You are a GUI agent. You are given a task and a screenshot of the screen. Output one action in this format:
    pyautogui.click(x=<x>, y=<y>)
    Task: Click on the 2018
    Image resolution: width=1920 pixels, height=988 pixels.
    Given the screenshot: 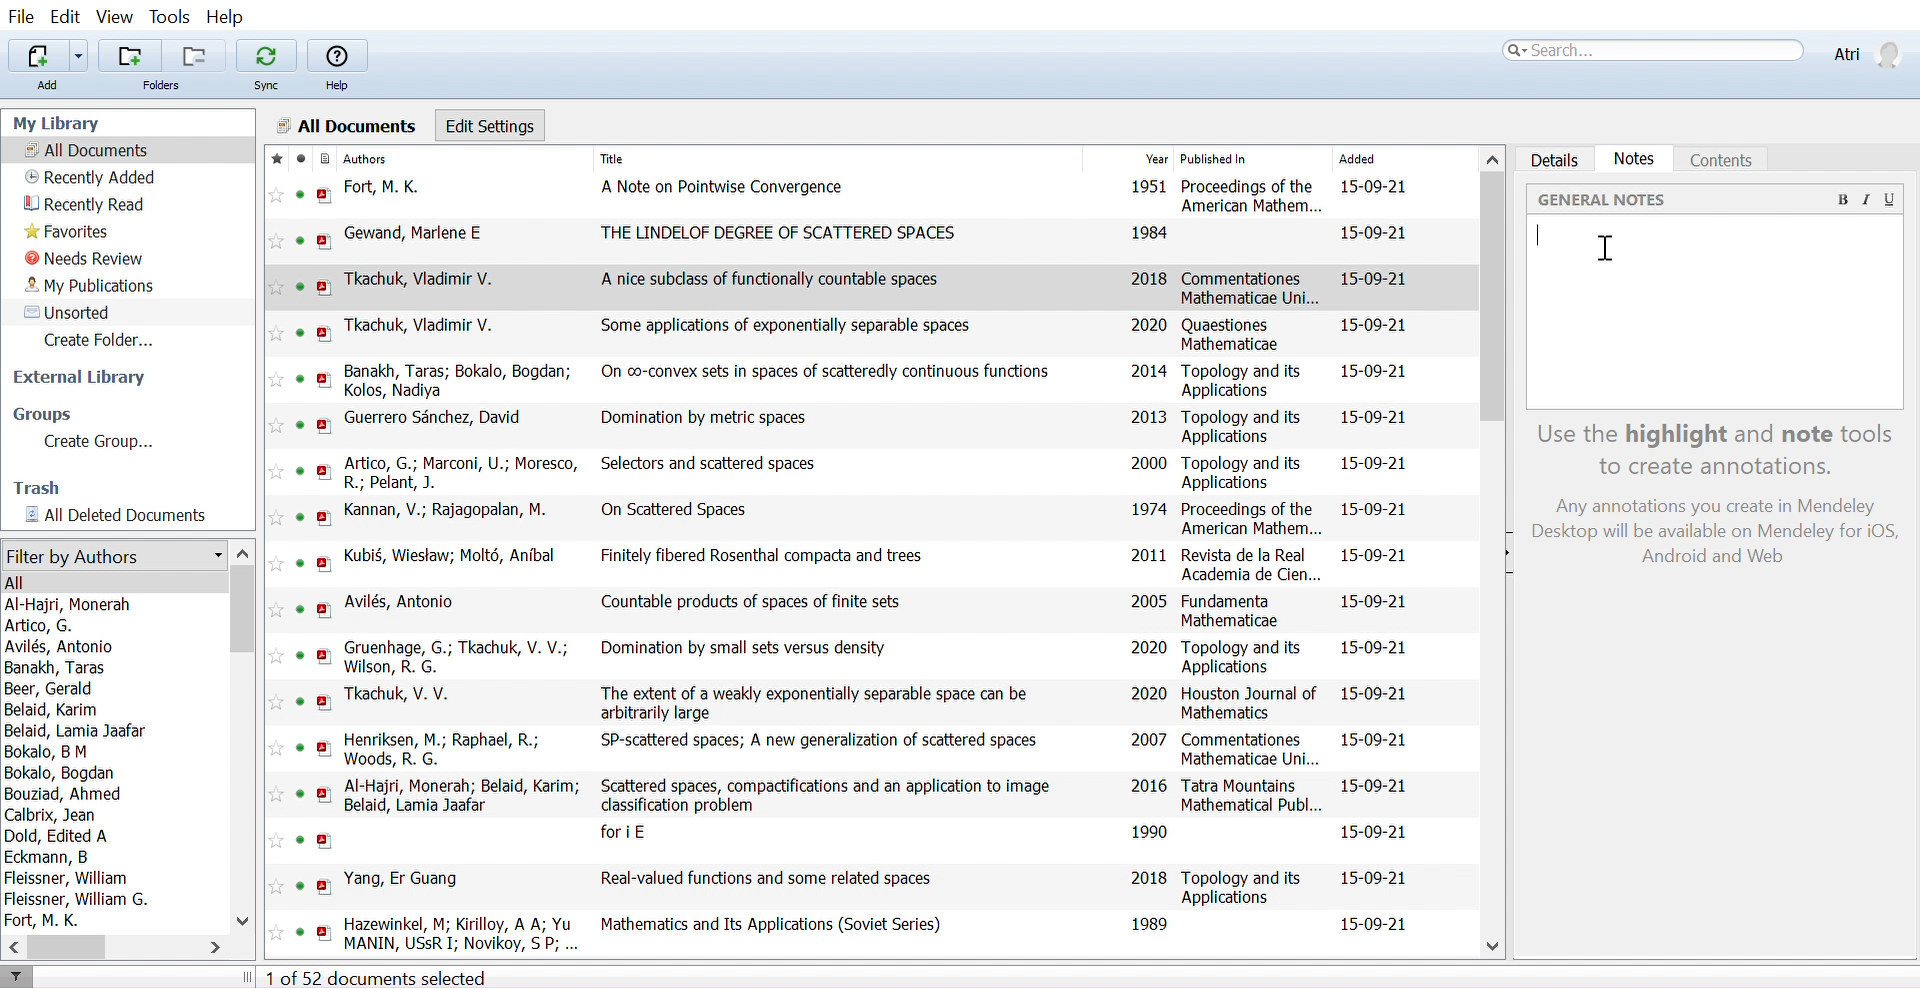 What is the action you would take?
    pyautogui.click(x=1150, y=279)
    